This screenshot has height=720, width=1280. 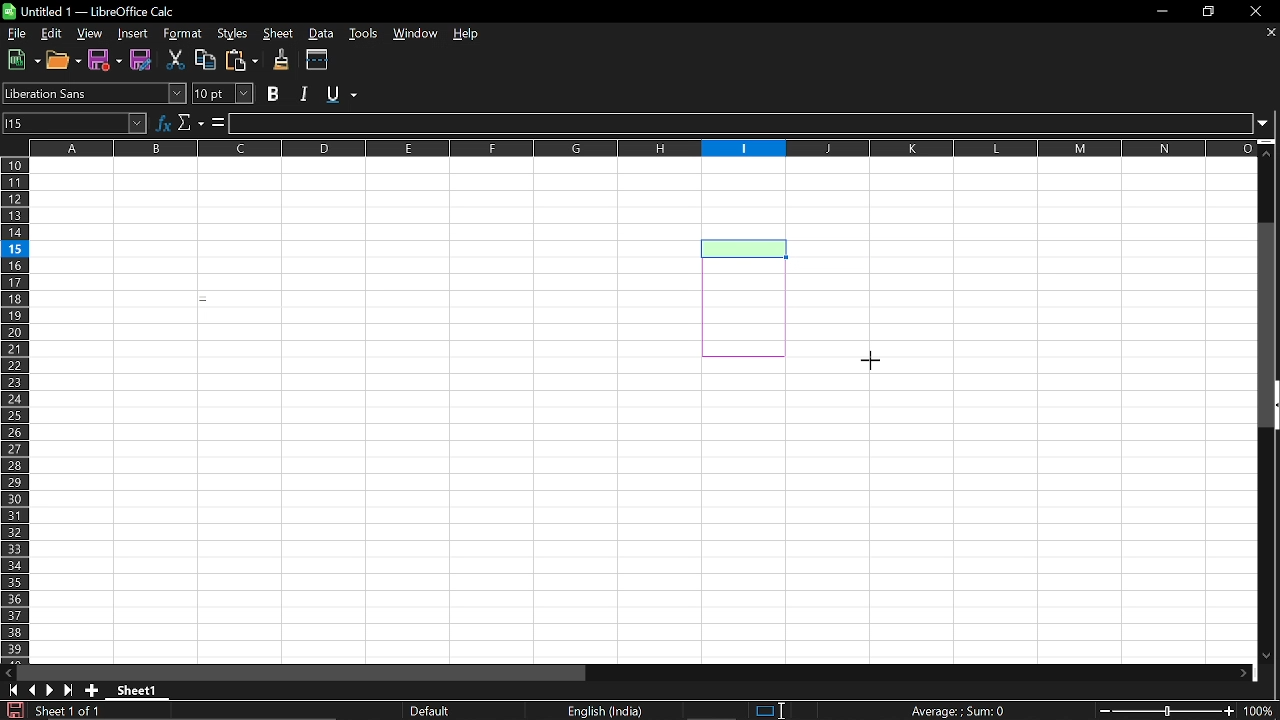 What do you see at coordinates (162, 123) in the screenshot?
I see `Function wizard` at bounding box center [162, 123].